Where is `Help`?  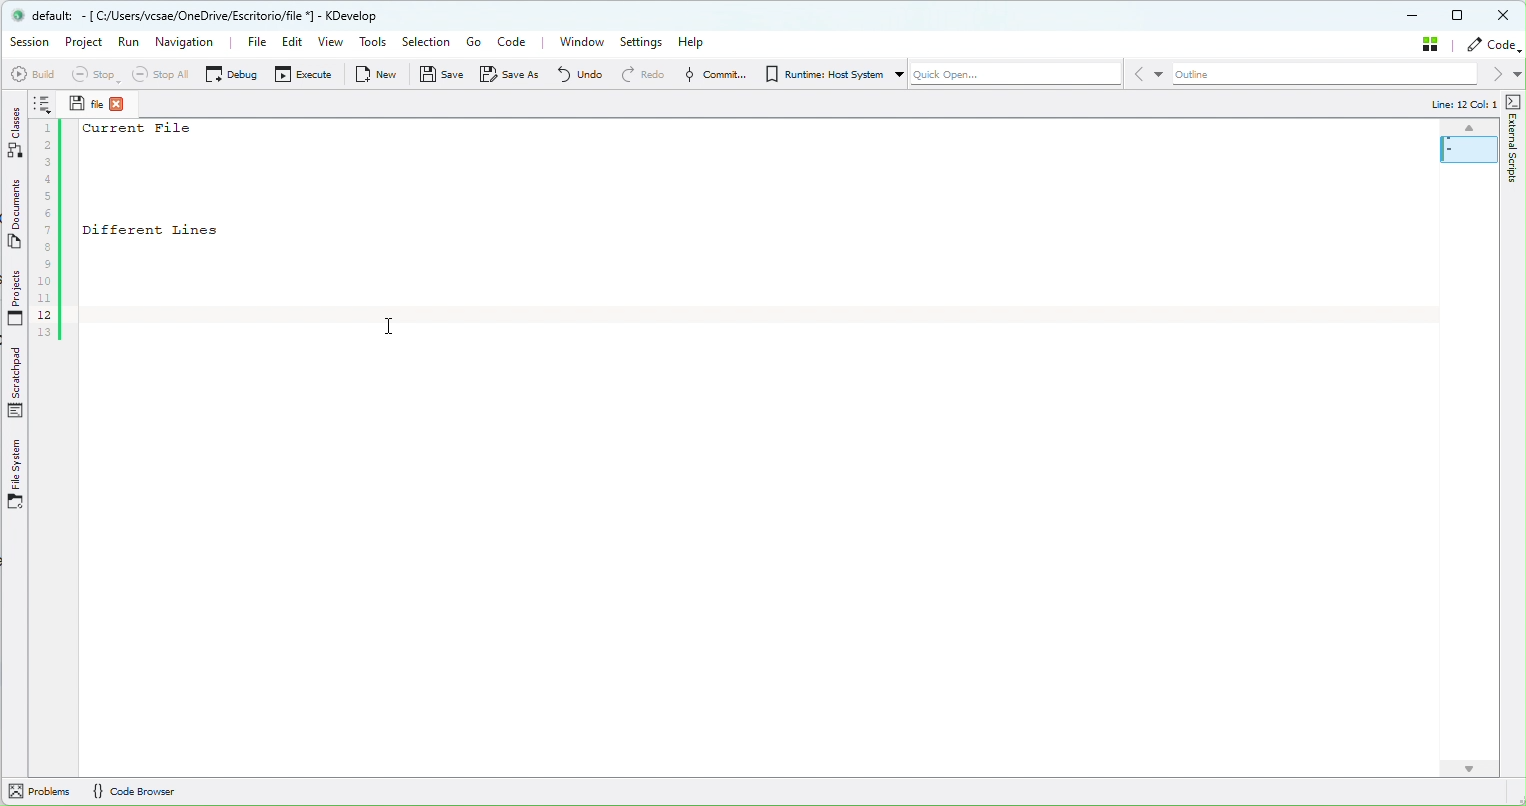
Help is located at coordinates (696, 43).